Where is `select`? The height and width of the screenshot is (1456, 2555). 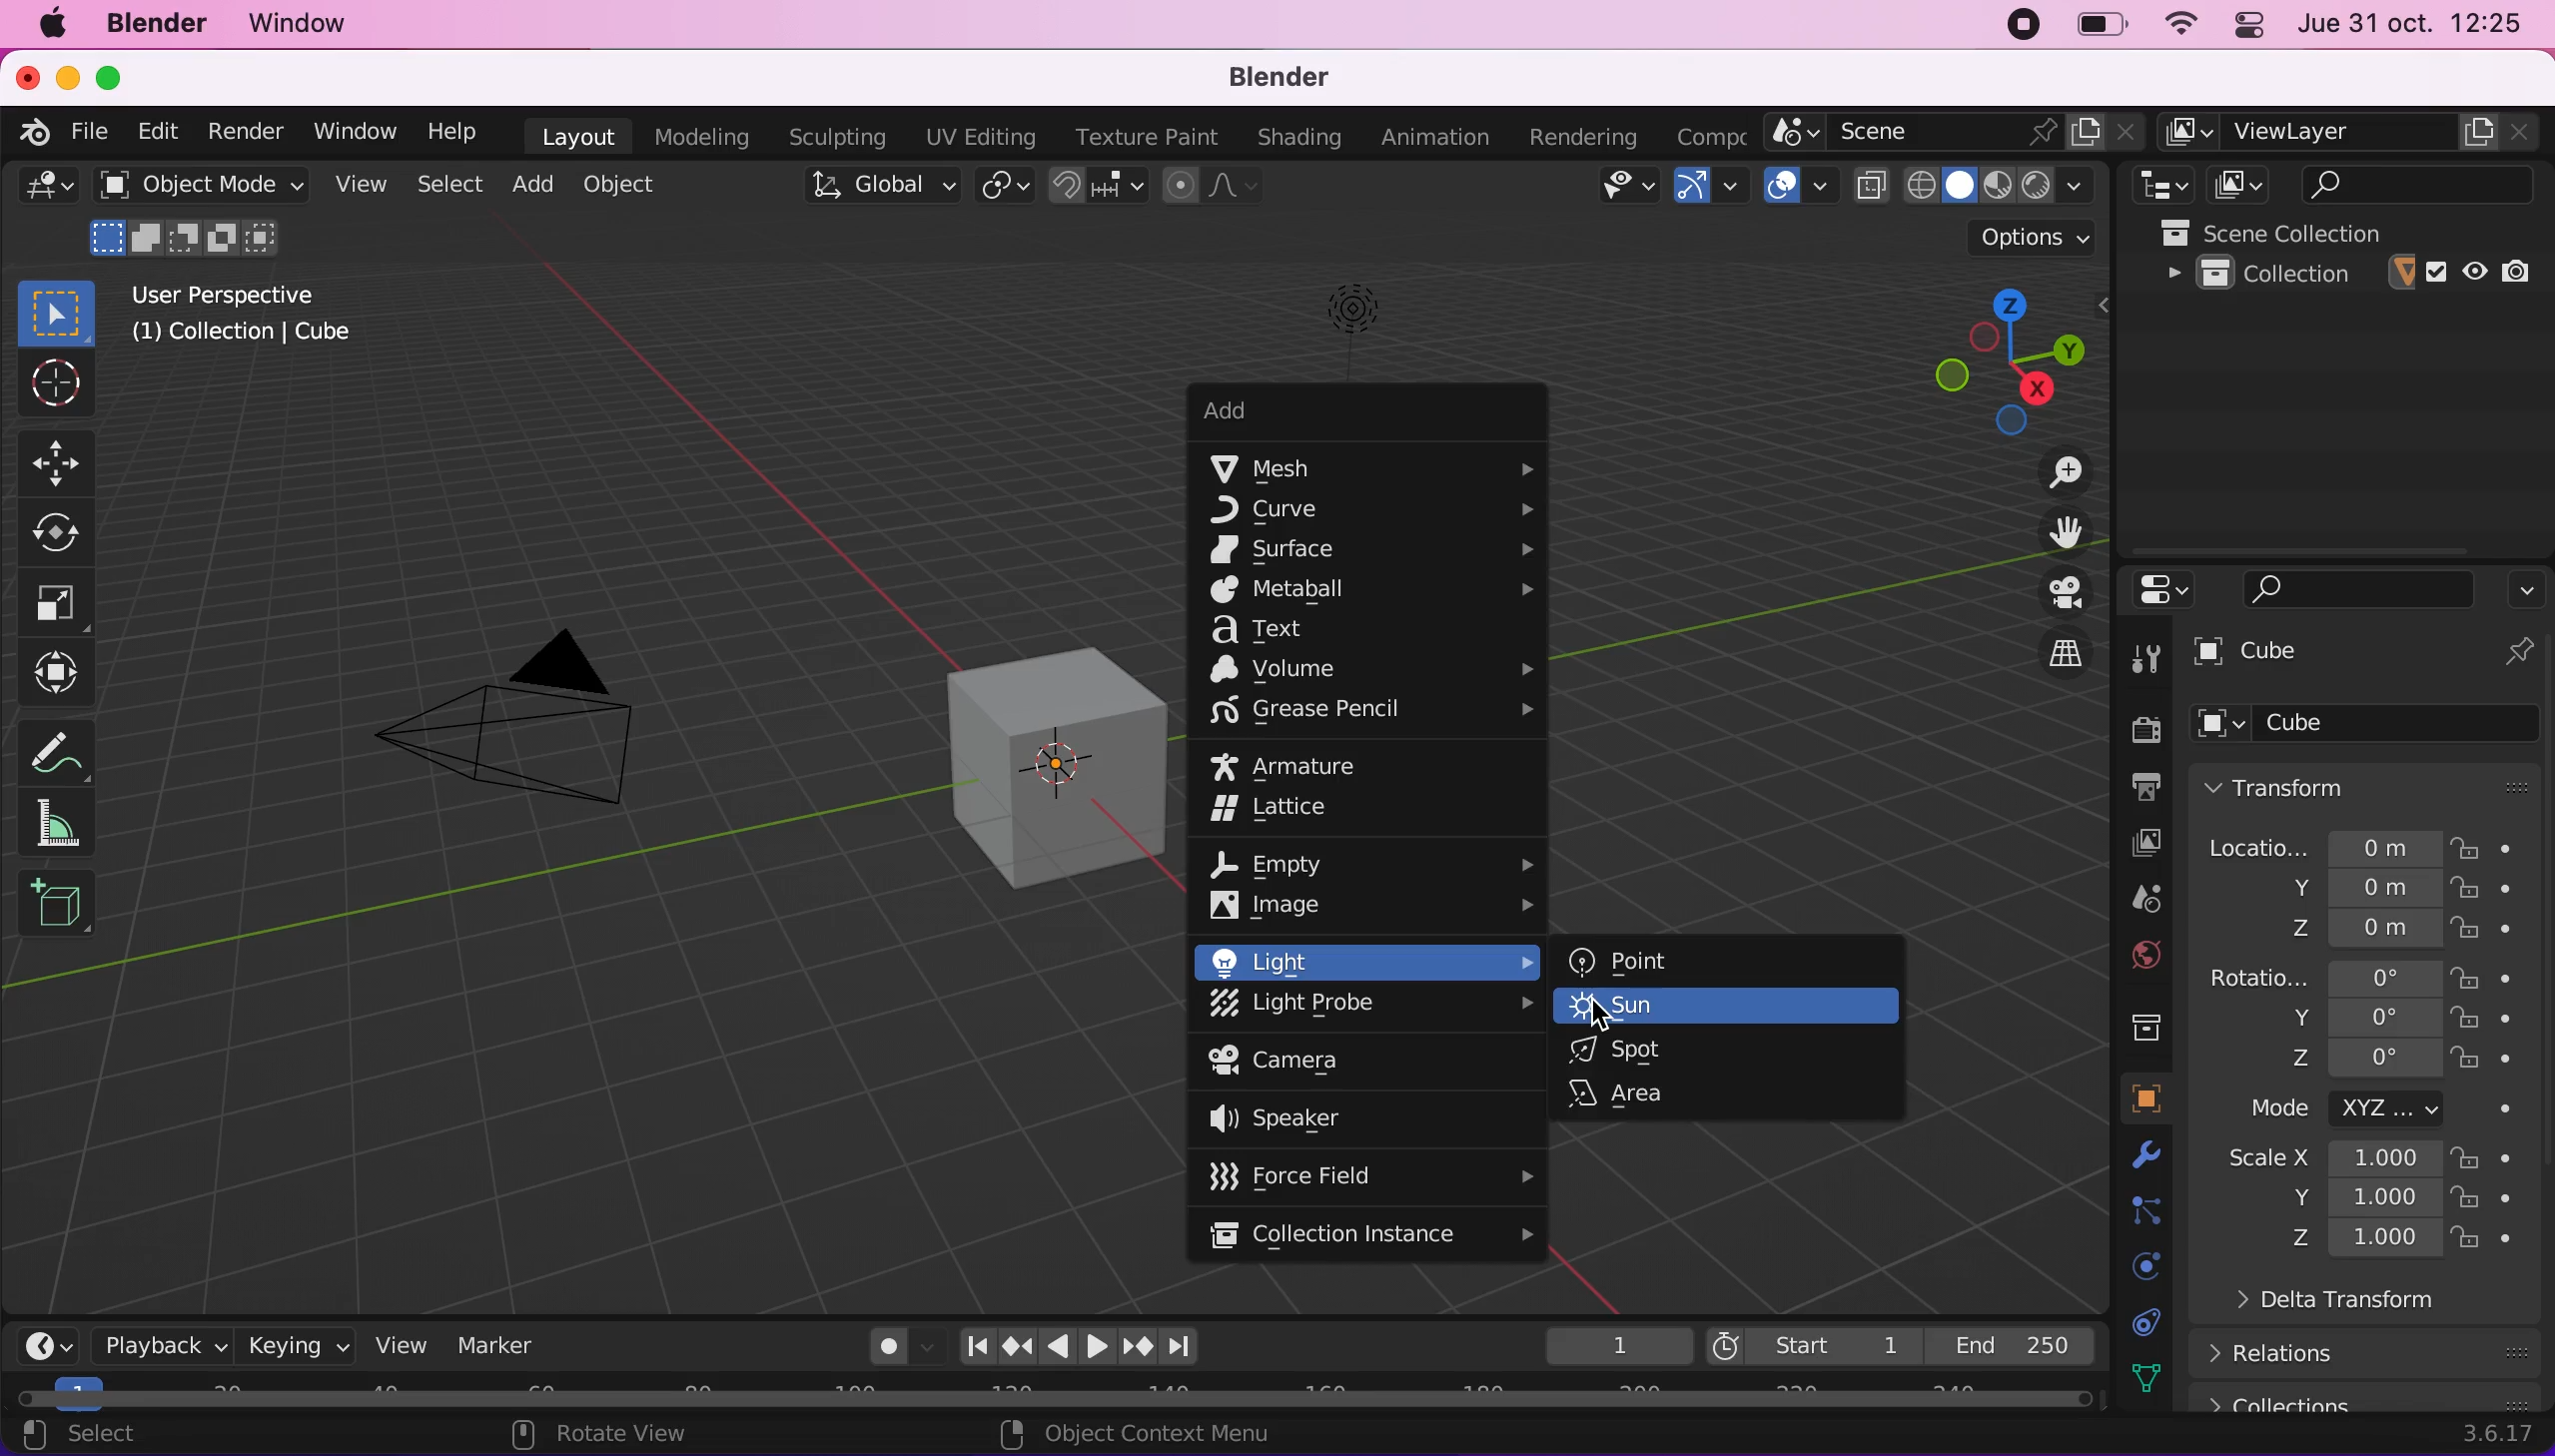 select is located at coordinates (117, 1437).